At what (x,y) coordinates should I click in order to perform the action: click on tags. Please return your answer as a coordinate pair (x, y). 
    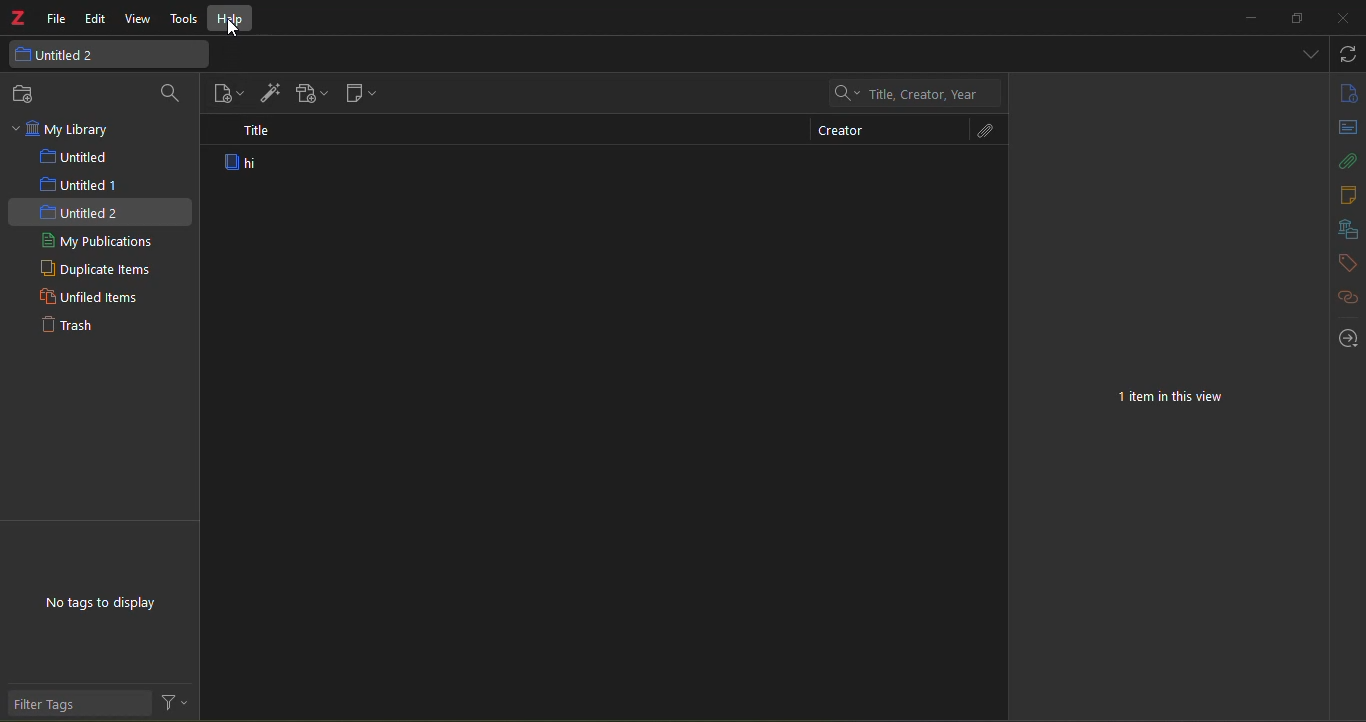
    Looking at the image, I should click on (1345, 263).